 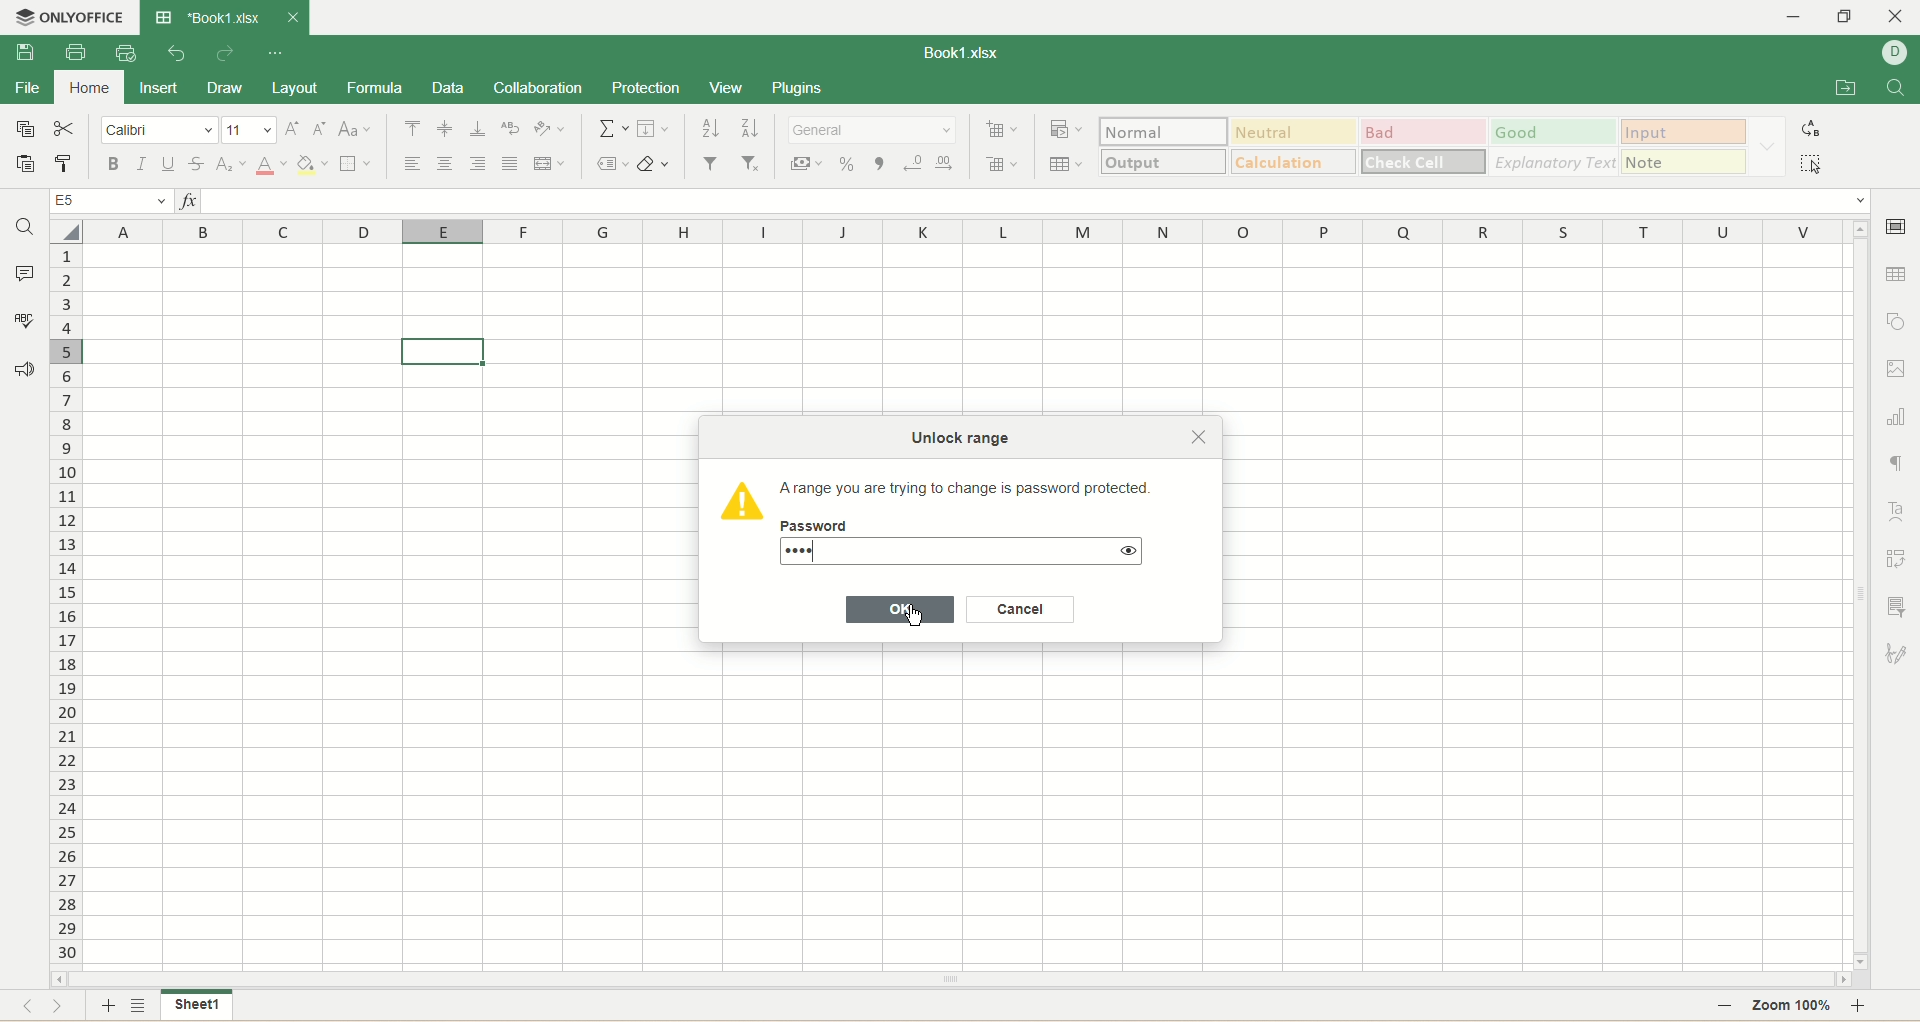 What do you see at coordinates (969, 488) in the screenshot?
I see `‘Arange you are trying to change is password protected.` at bounding box center [969, 488].